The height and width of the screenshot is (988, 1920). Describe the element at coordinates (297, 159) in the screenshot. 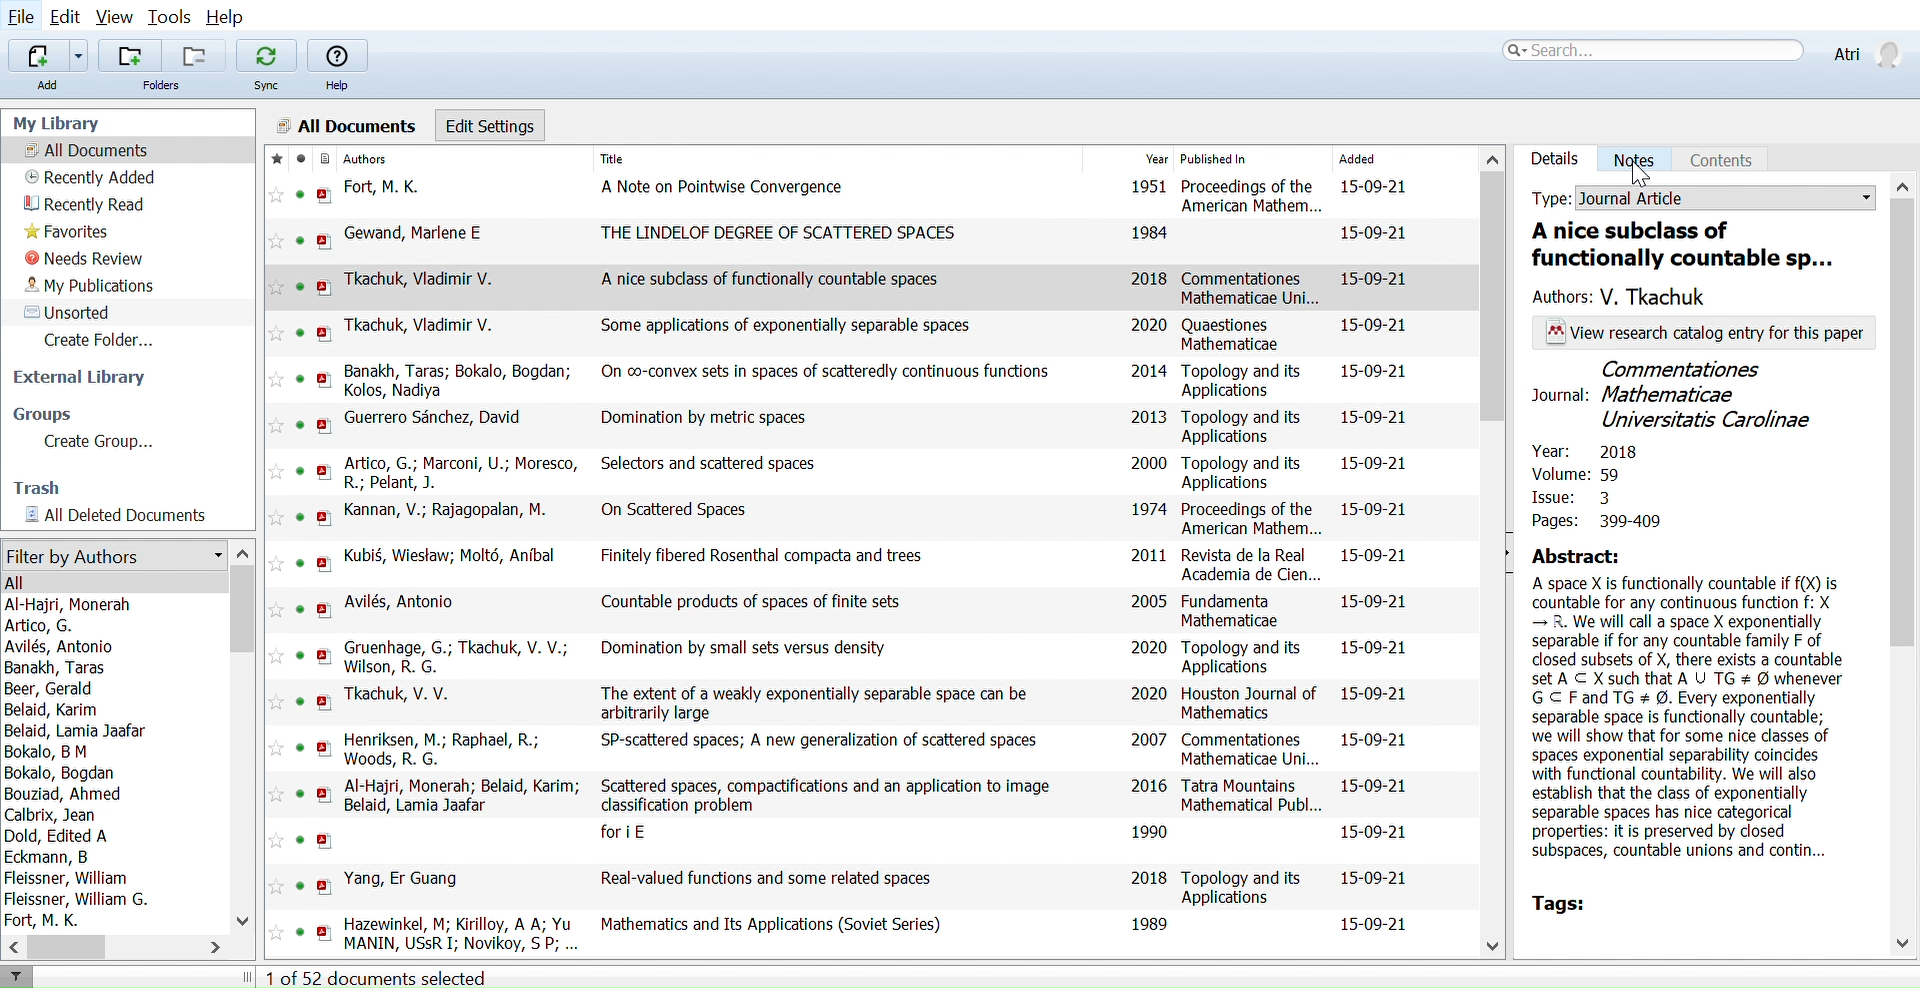

I see `mark as read/ unread` at that location.